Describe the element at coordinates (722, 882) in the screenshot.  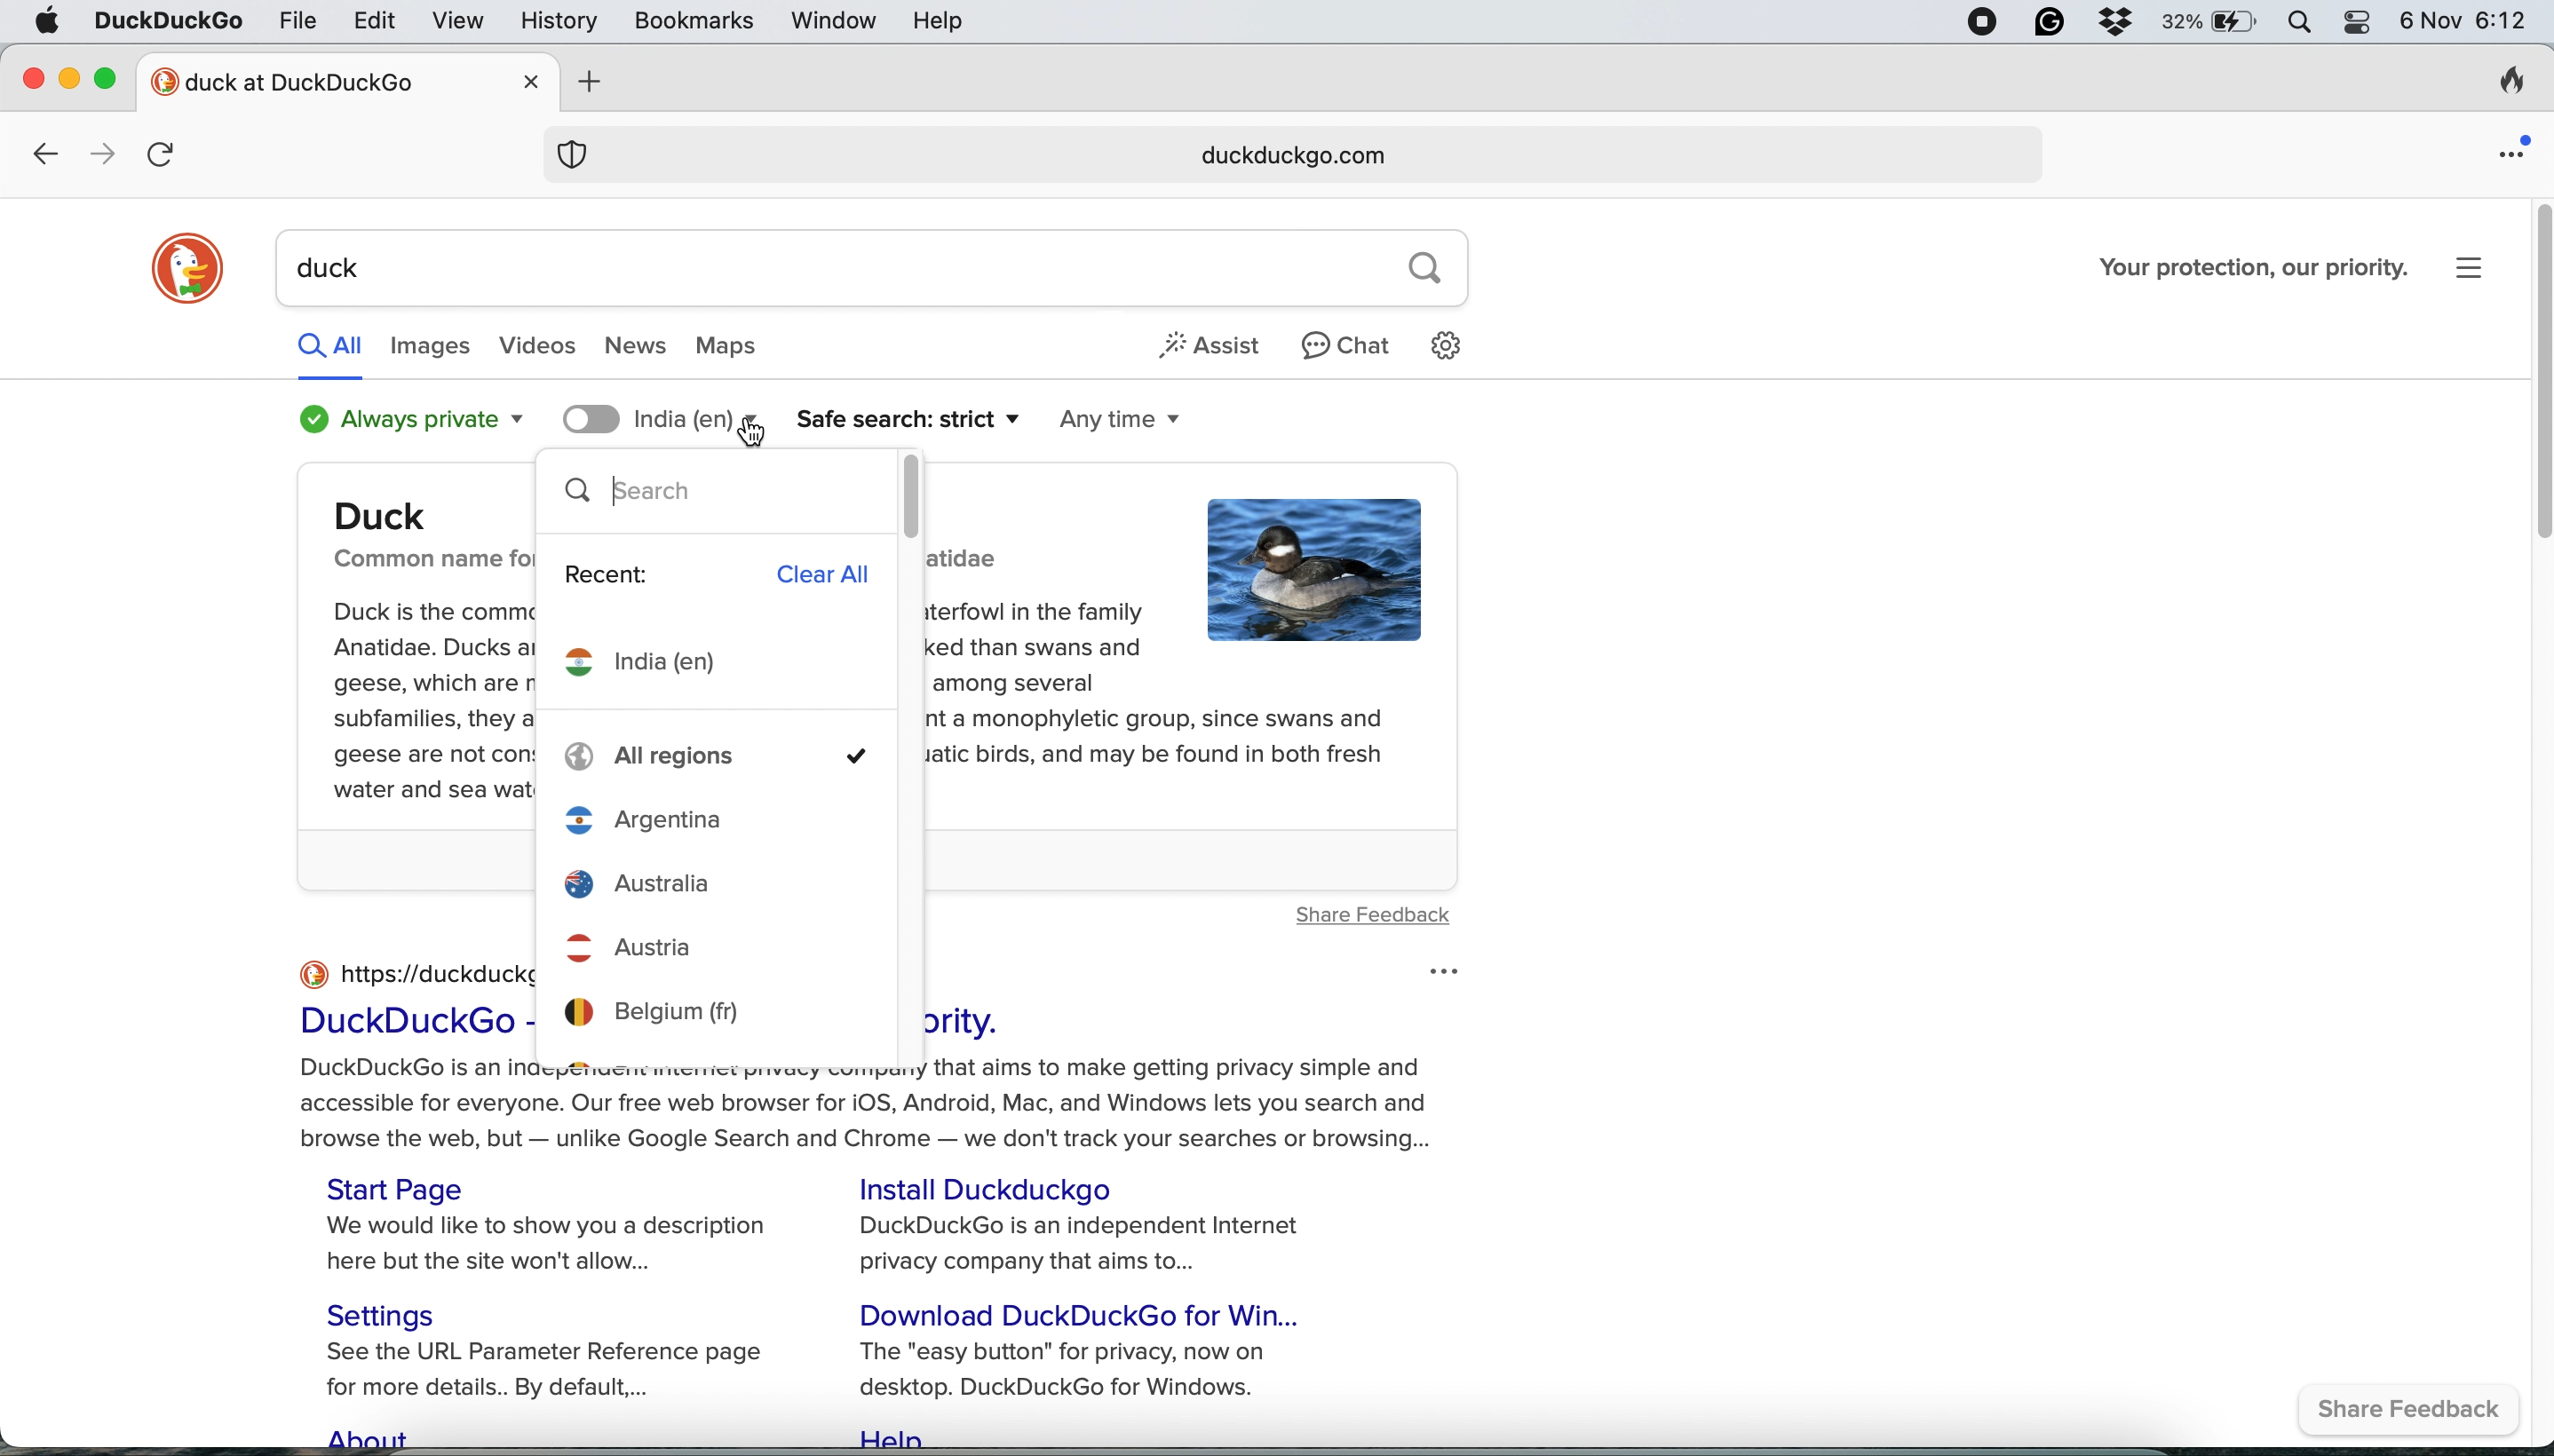
I see `australia` at that location.